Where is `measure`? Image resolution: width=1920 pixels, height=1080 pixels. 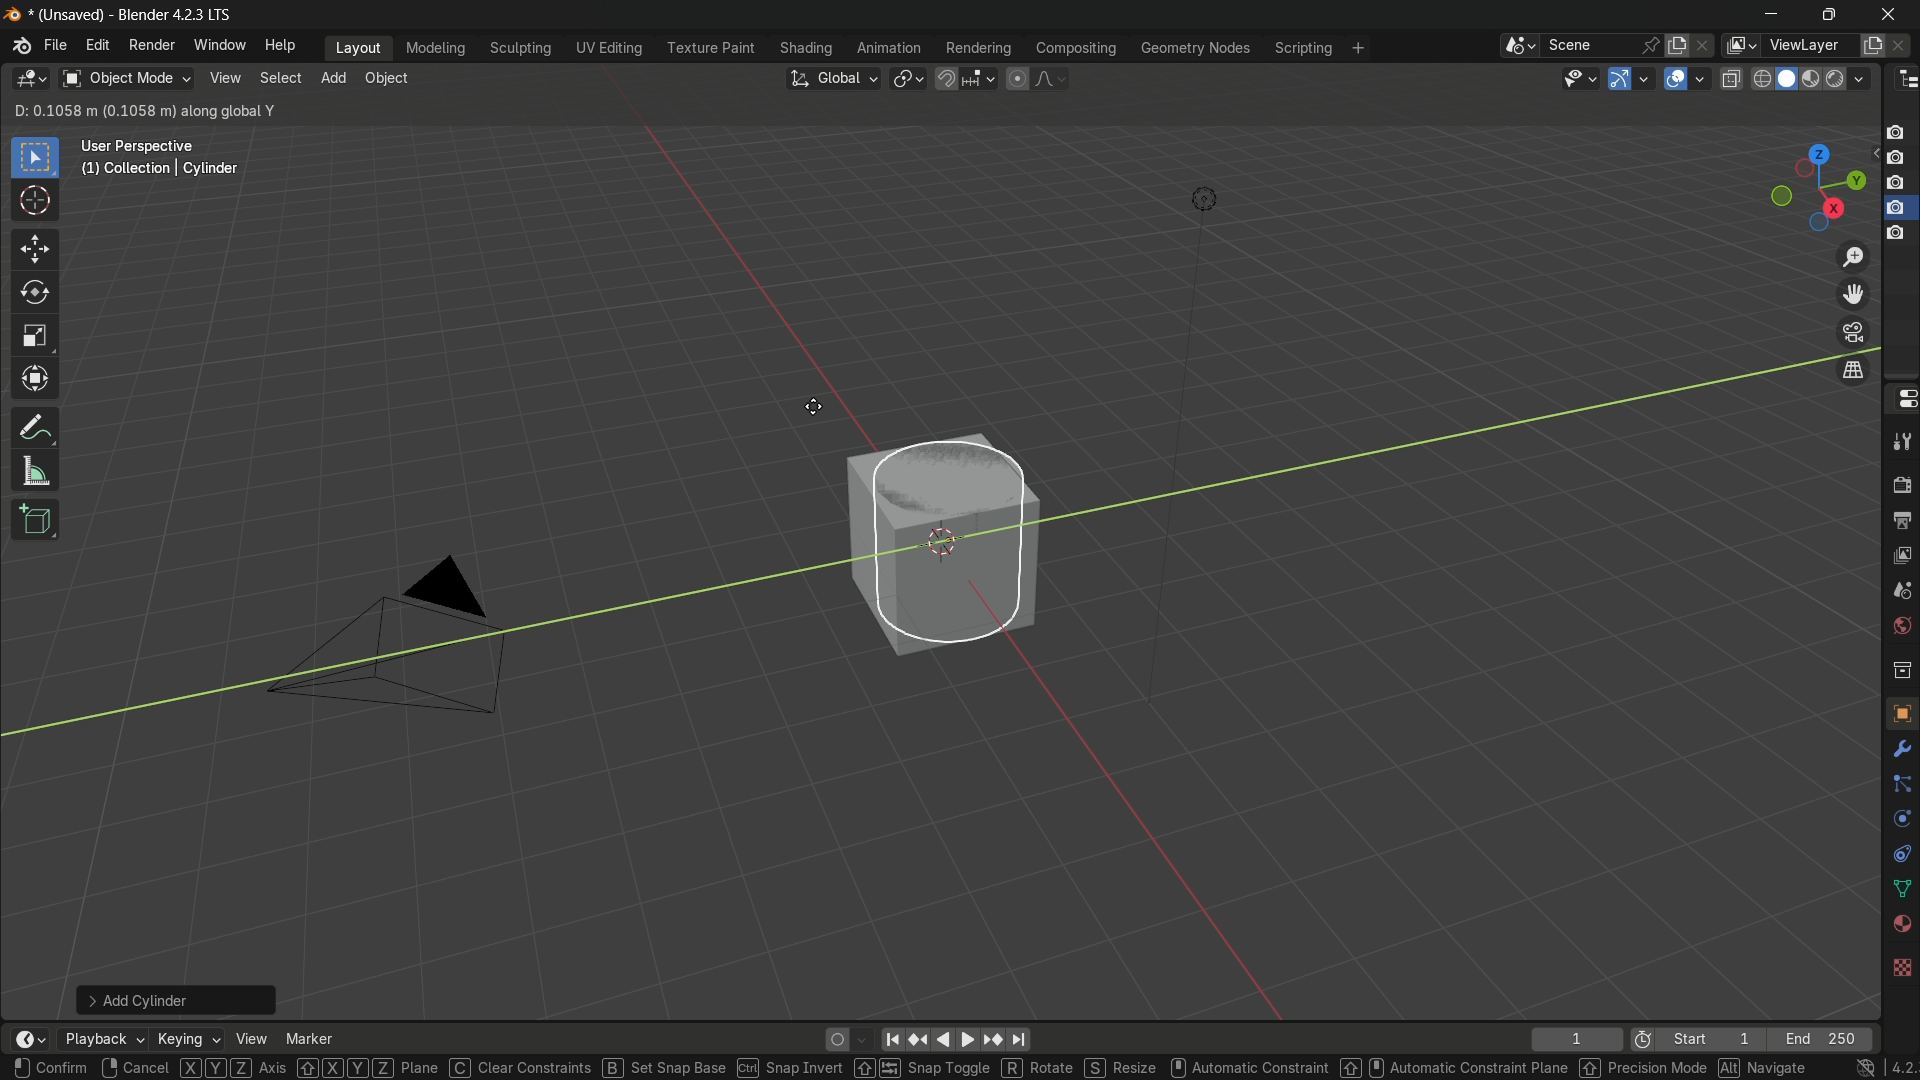
measure is located at coordinates (35, 472).